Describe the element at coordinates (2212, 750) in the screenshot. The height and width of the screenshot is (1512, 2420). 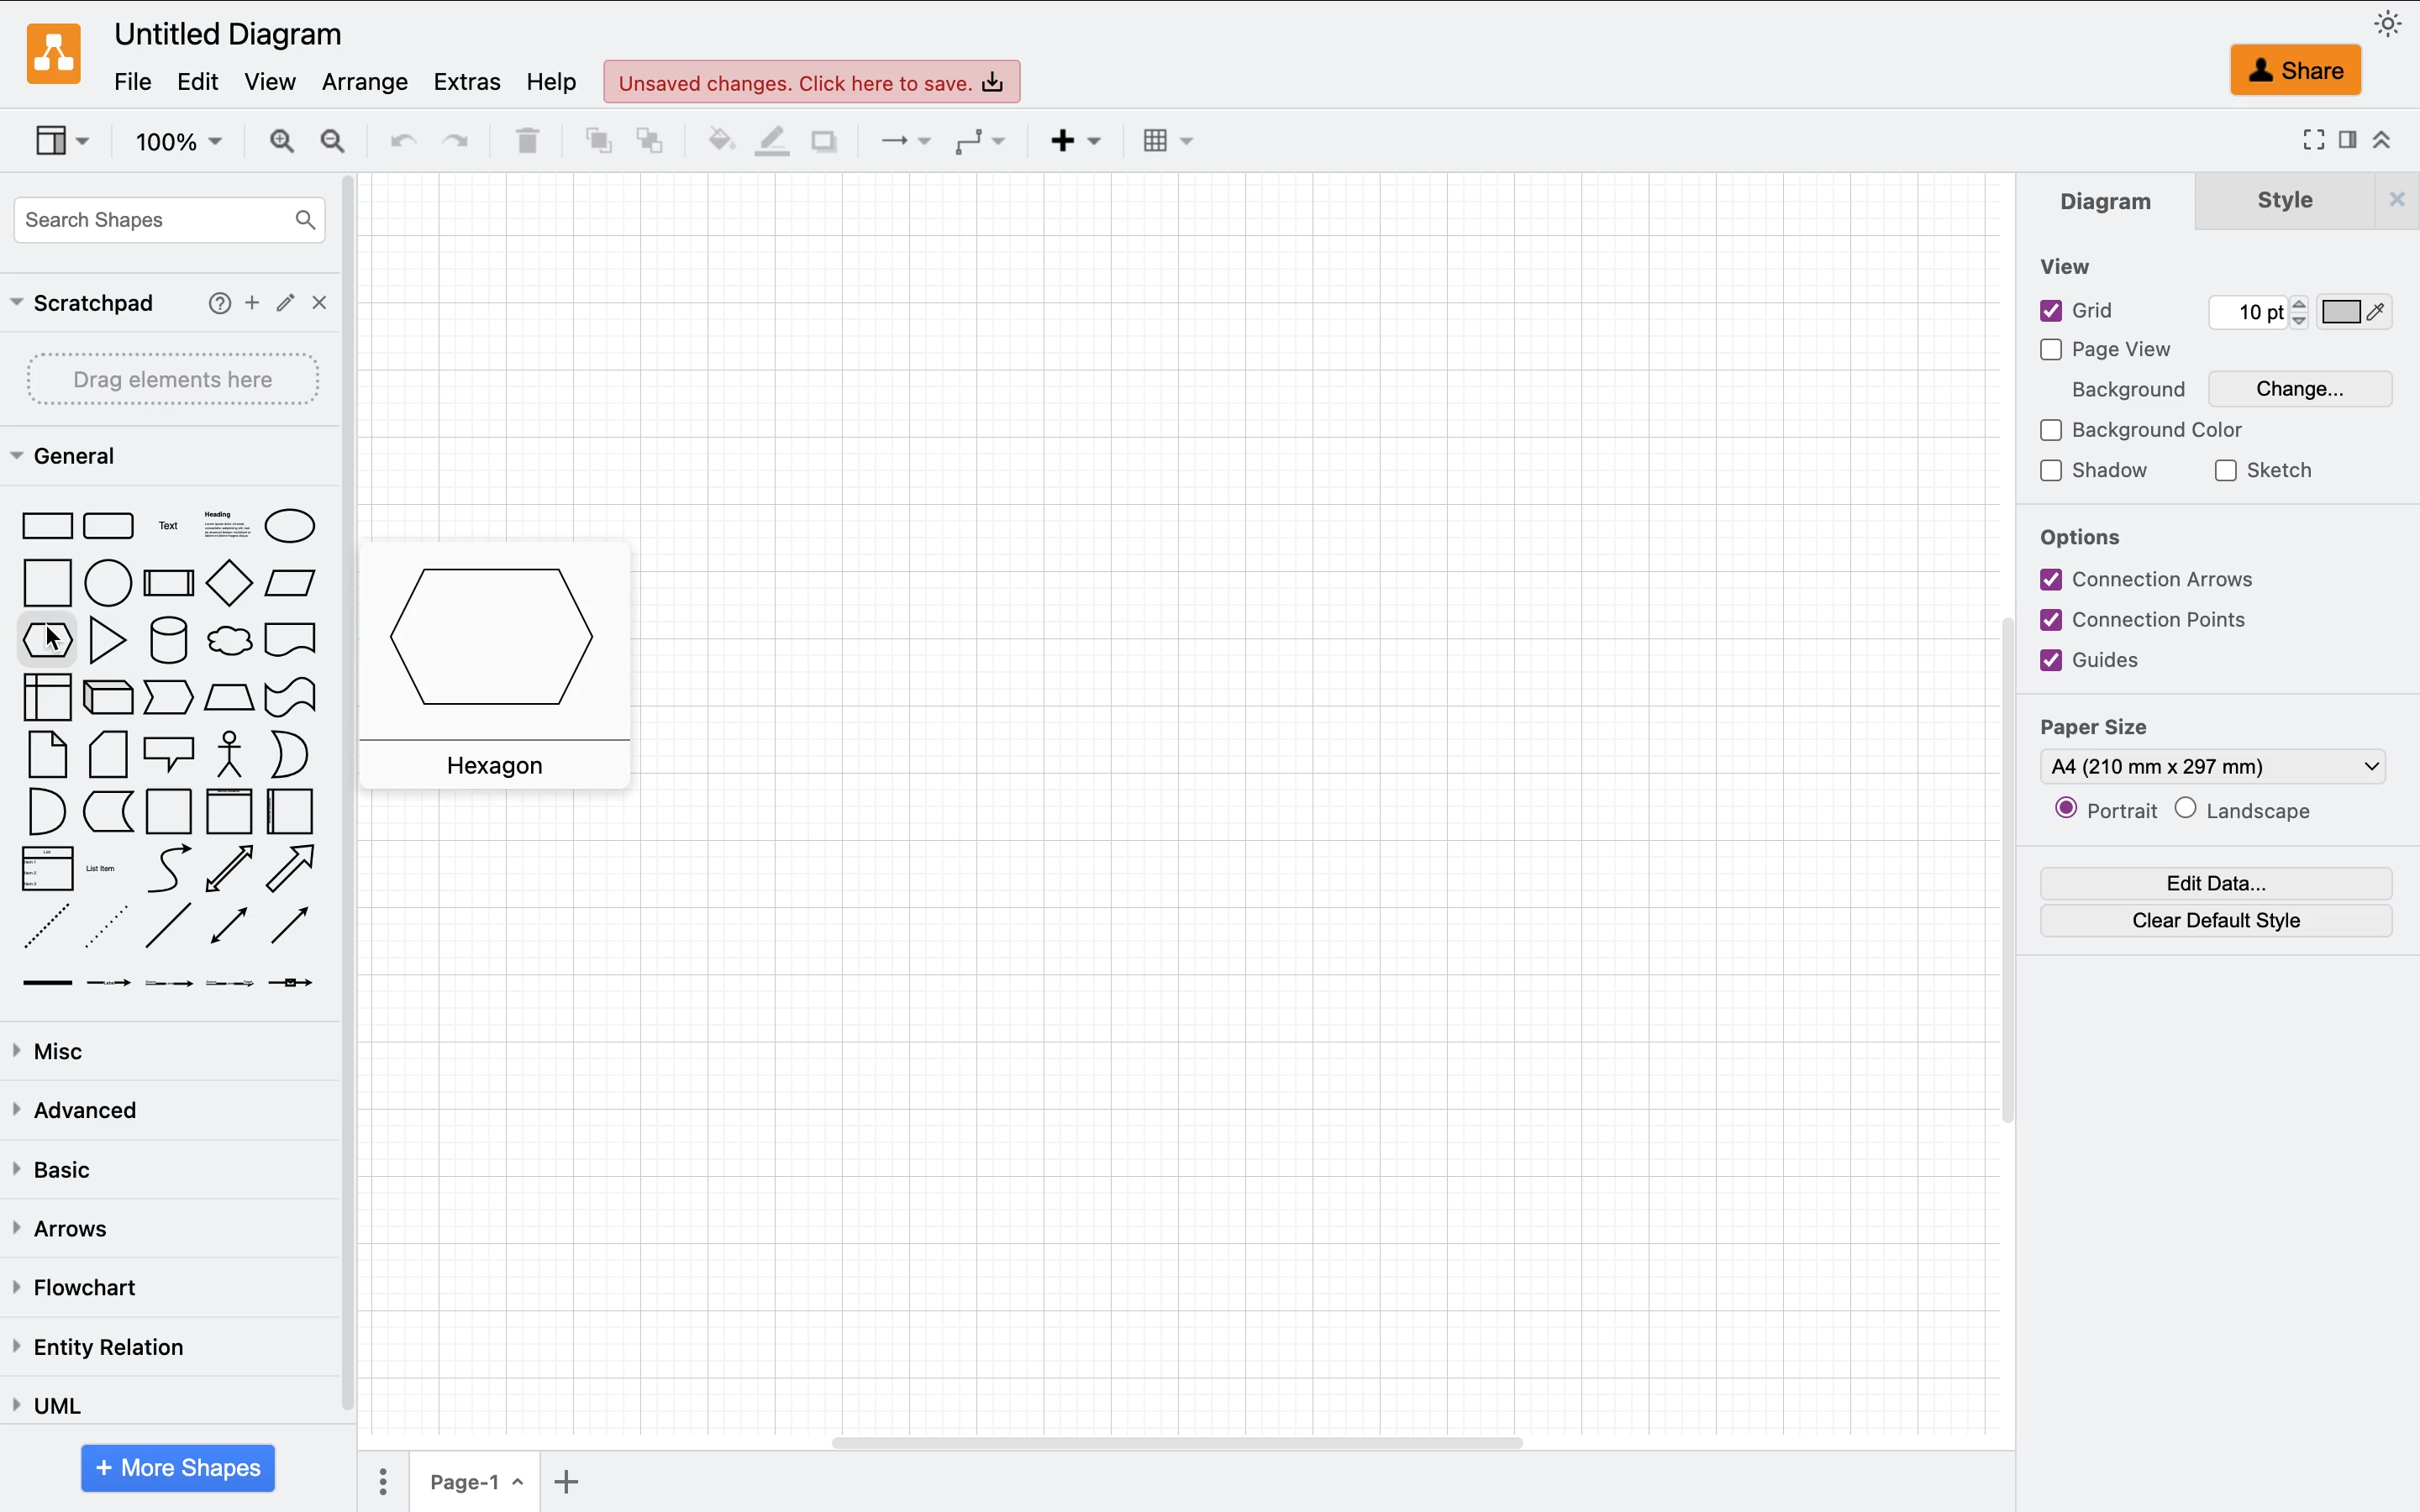
I see `paper size A4 (210 mm X 297 mm)` at that location.